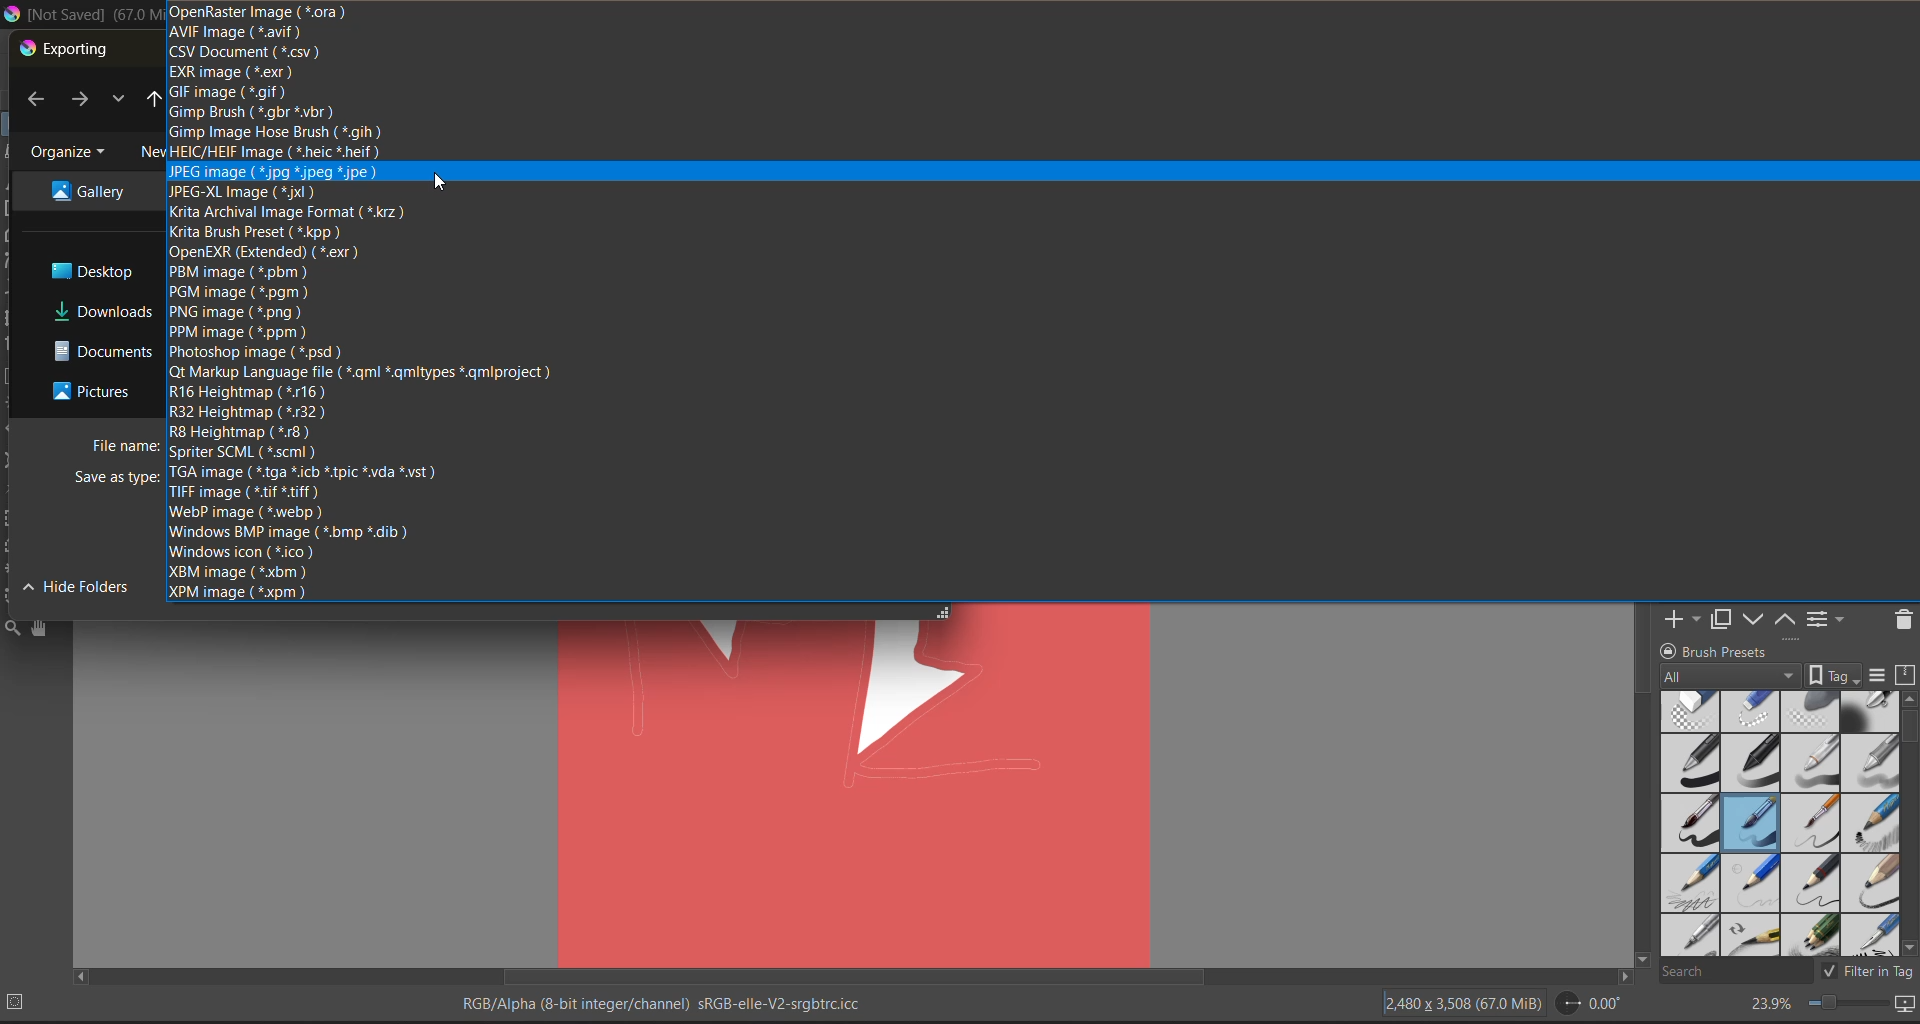  Describe the element at coordinates (1897, 623) in the screenshot. I see `delete the layer or mask` at that location.